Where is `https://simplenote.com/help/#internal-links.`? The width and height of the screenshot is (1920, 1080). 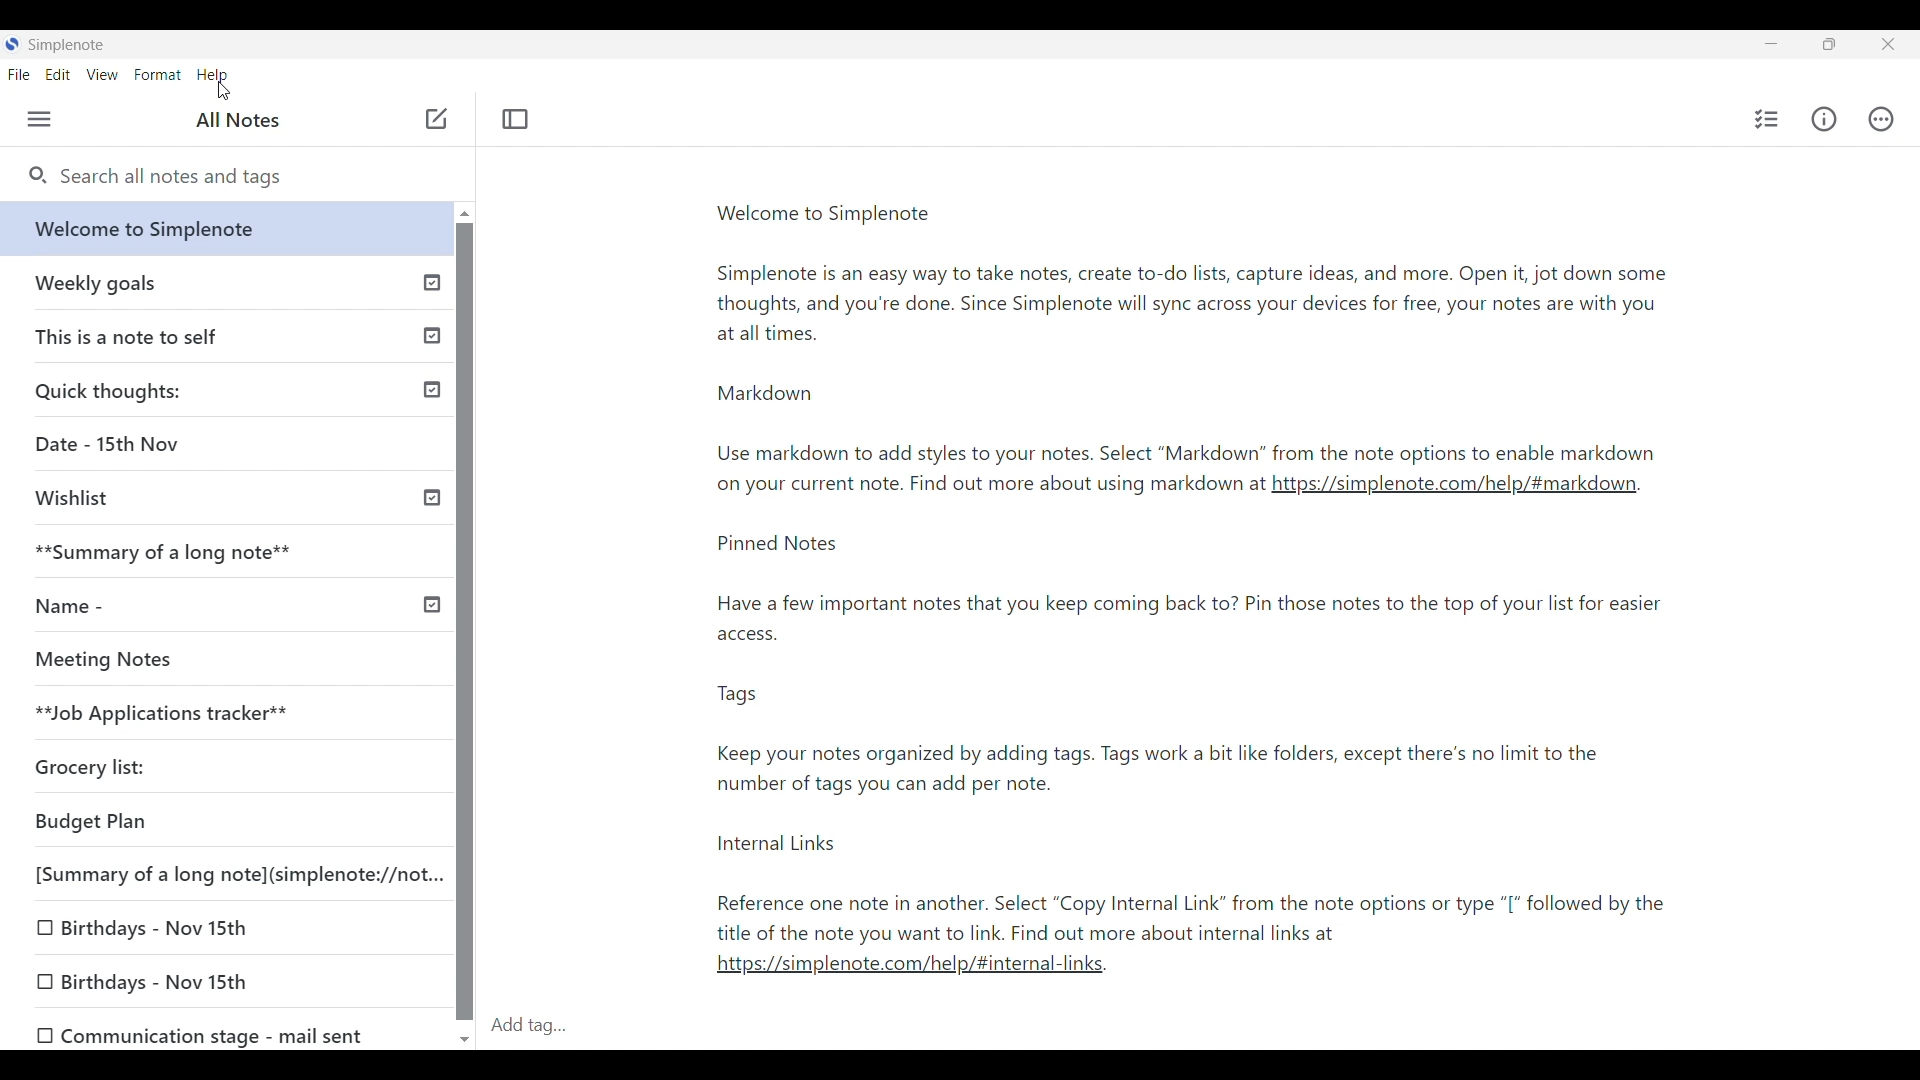 https://simplenote.com/help/#internal-links. is located at coordinates (914, 966).